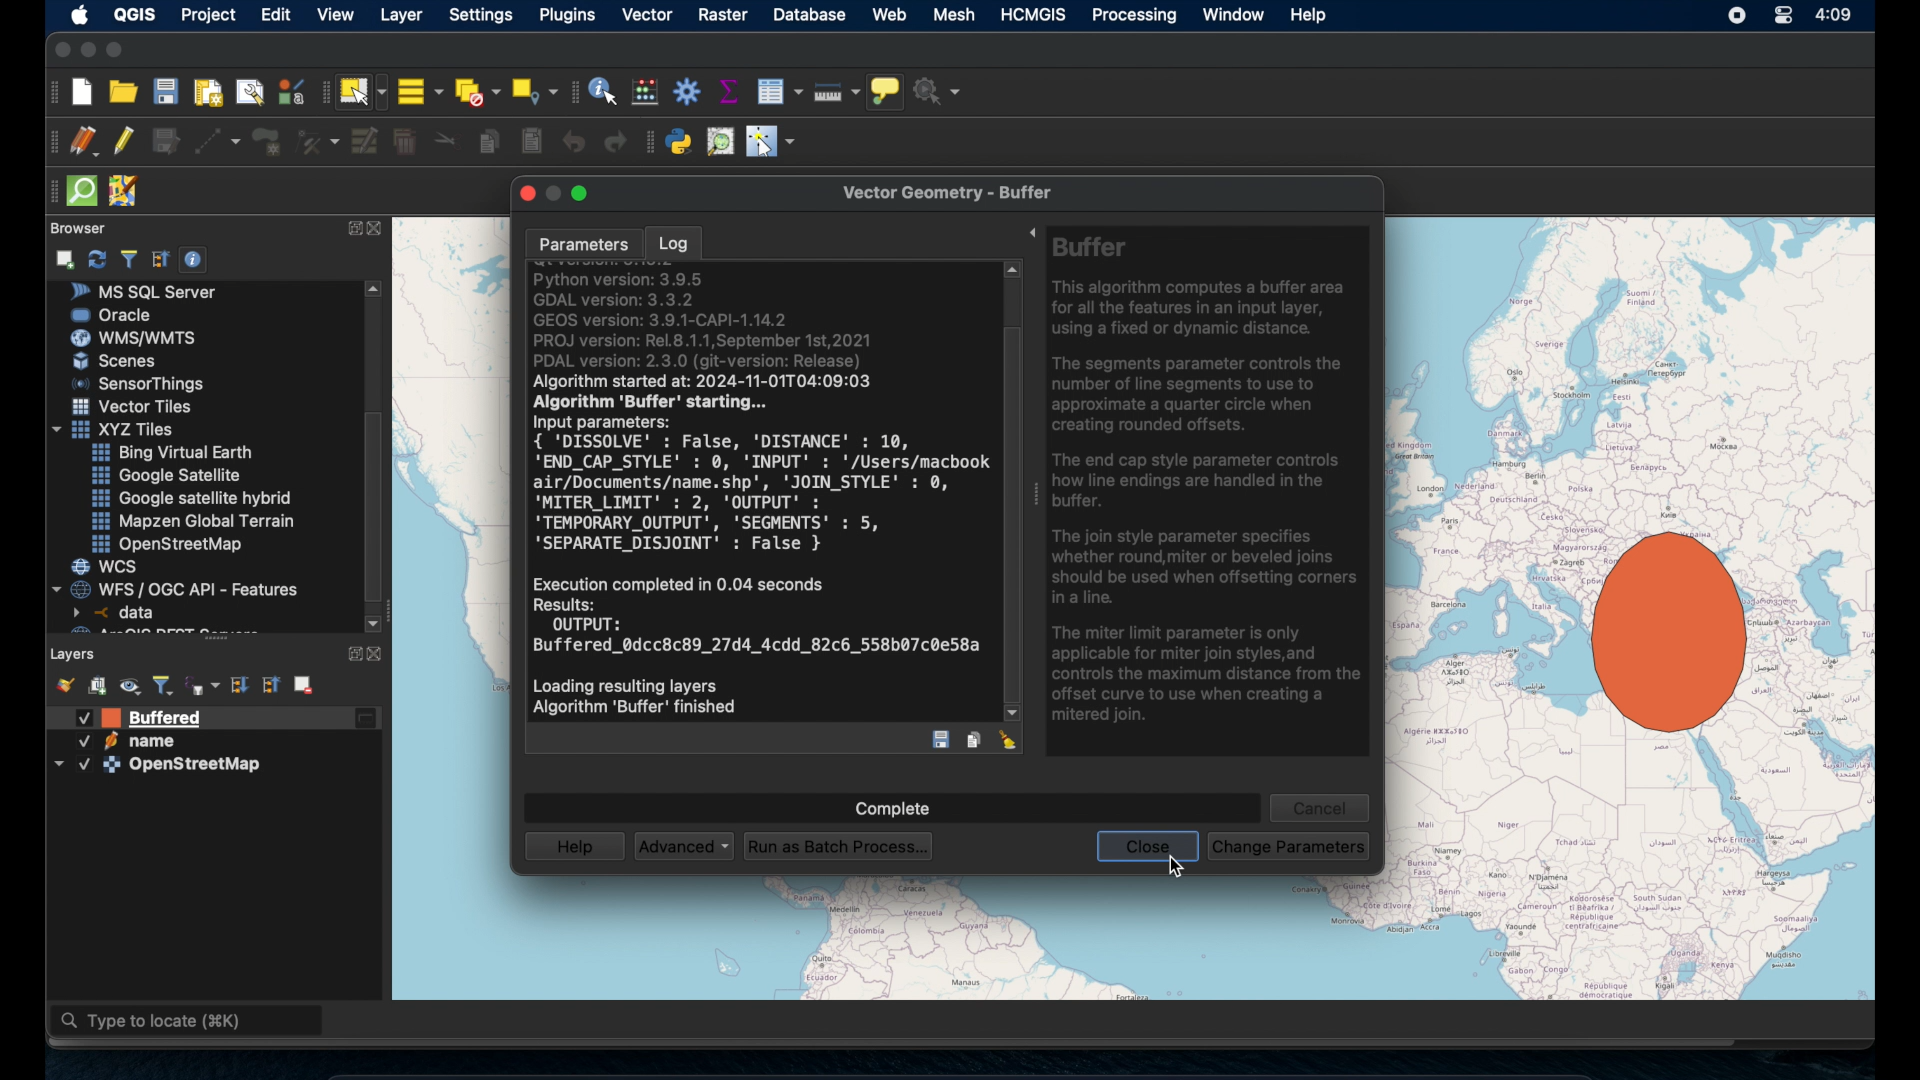 The image size is (1920, 1080). I want to click on paste features, so click(532, 140).